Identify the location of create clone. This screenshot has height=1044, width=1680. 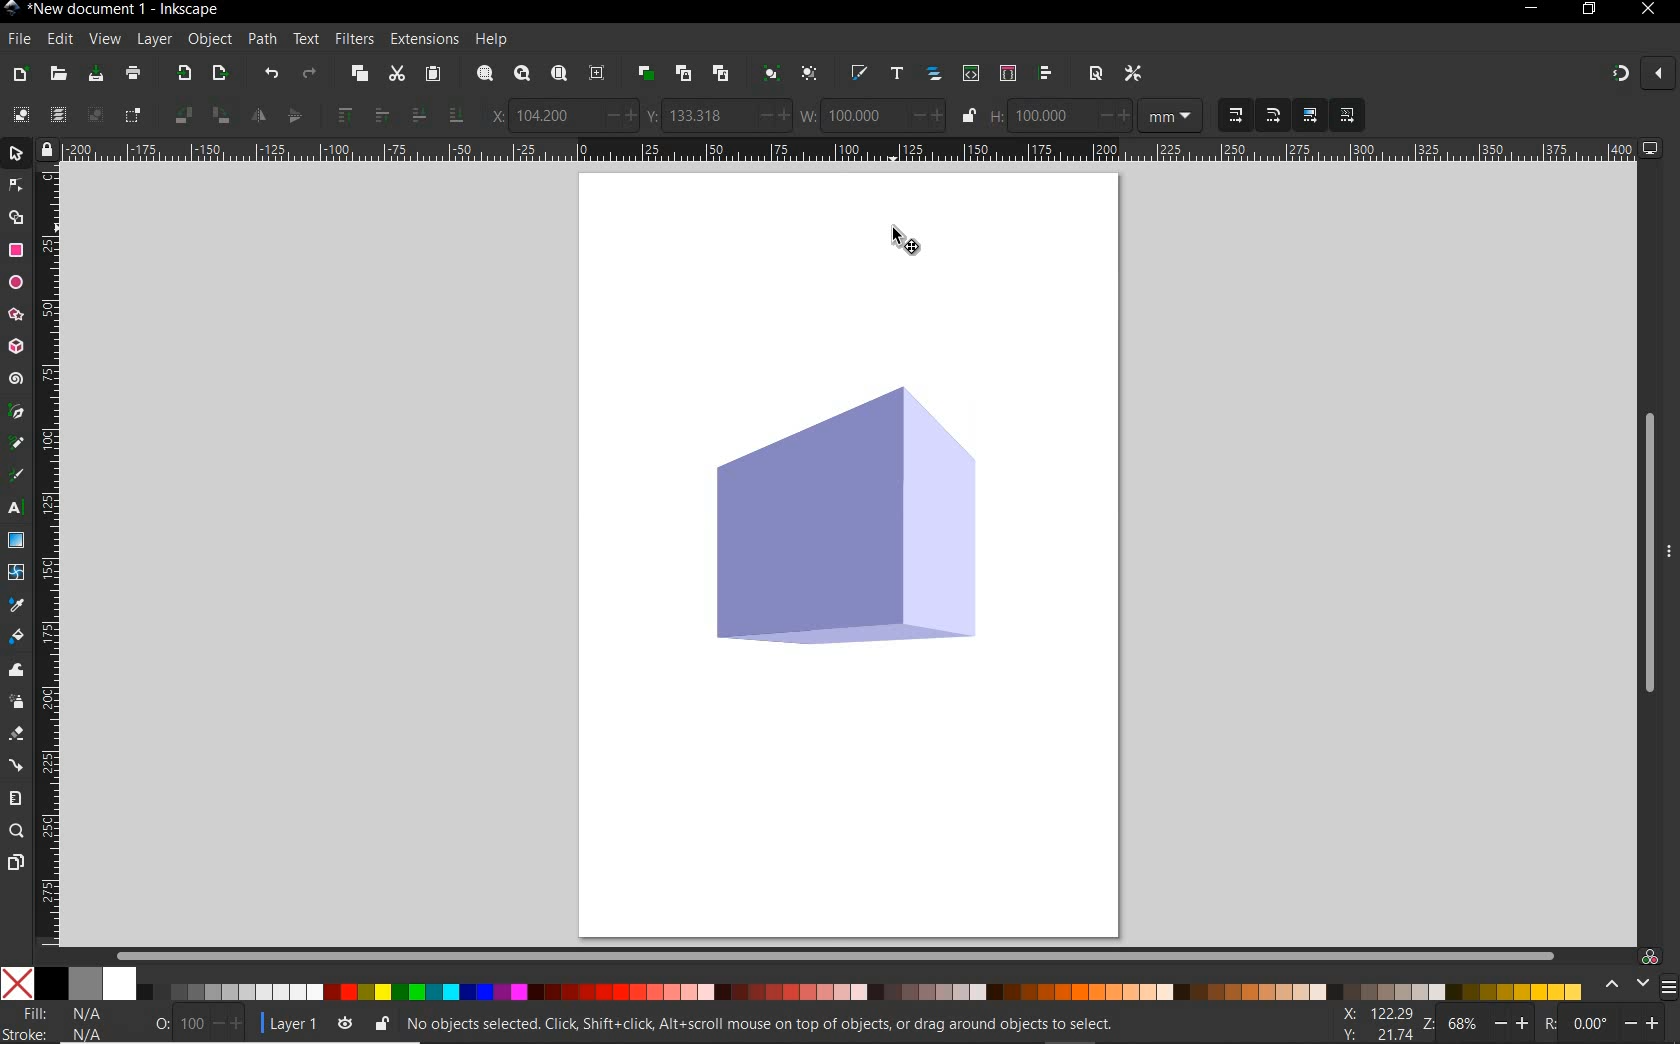
(682, 73).